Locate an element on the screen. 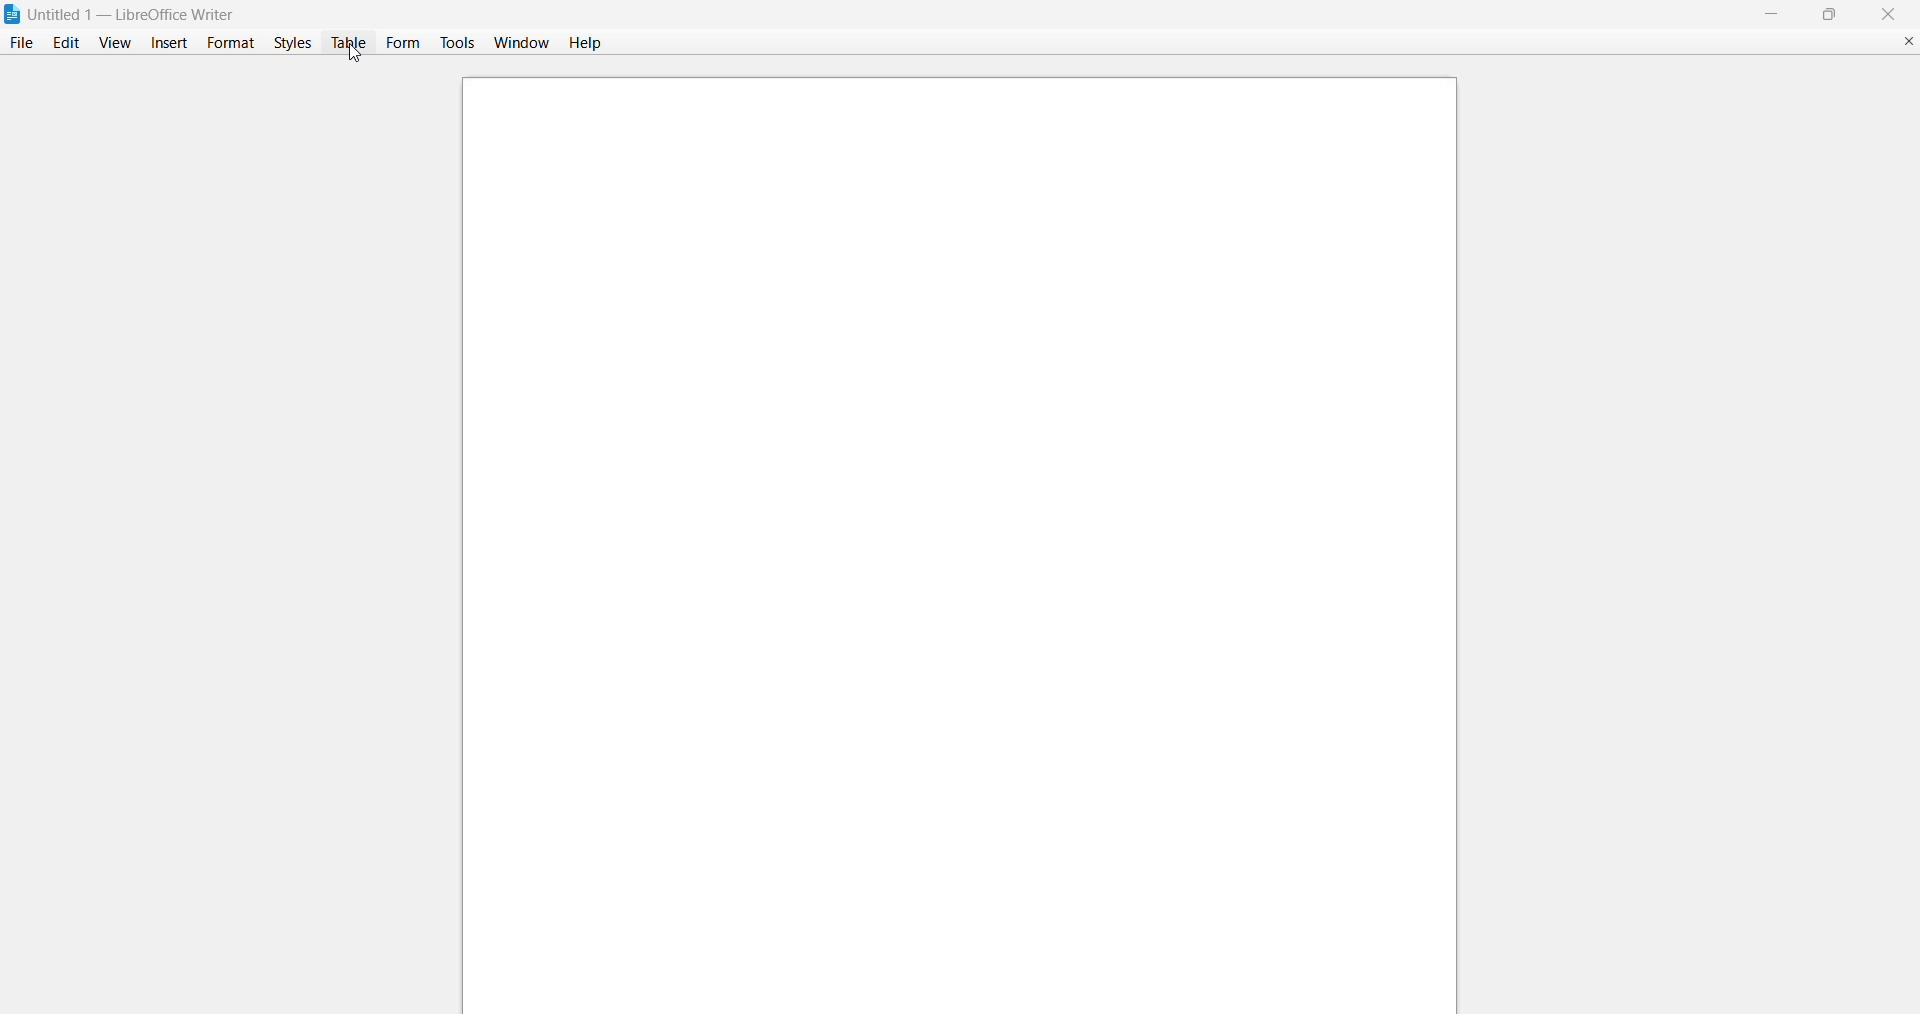  libreofficewriter logo is located at coordinates (12, 14).